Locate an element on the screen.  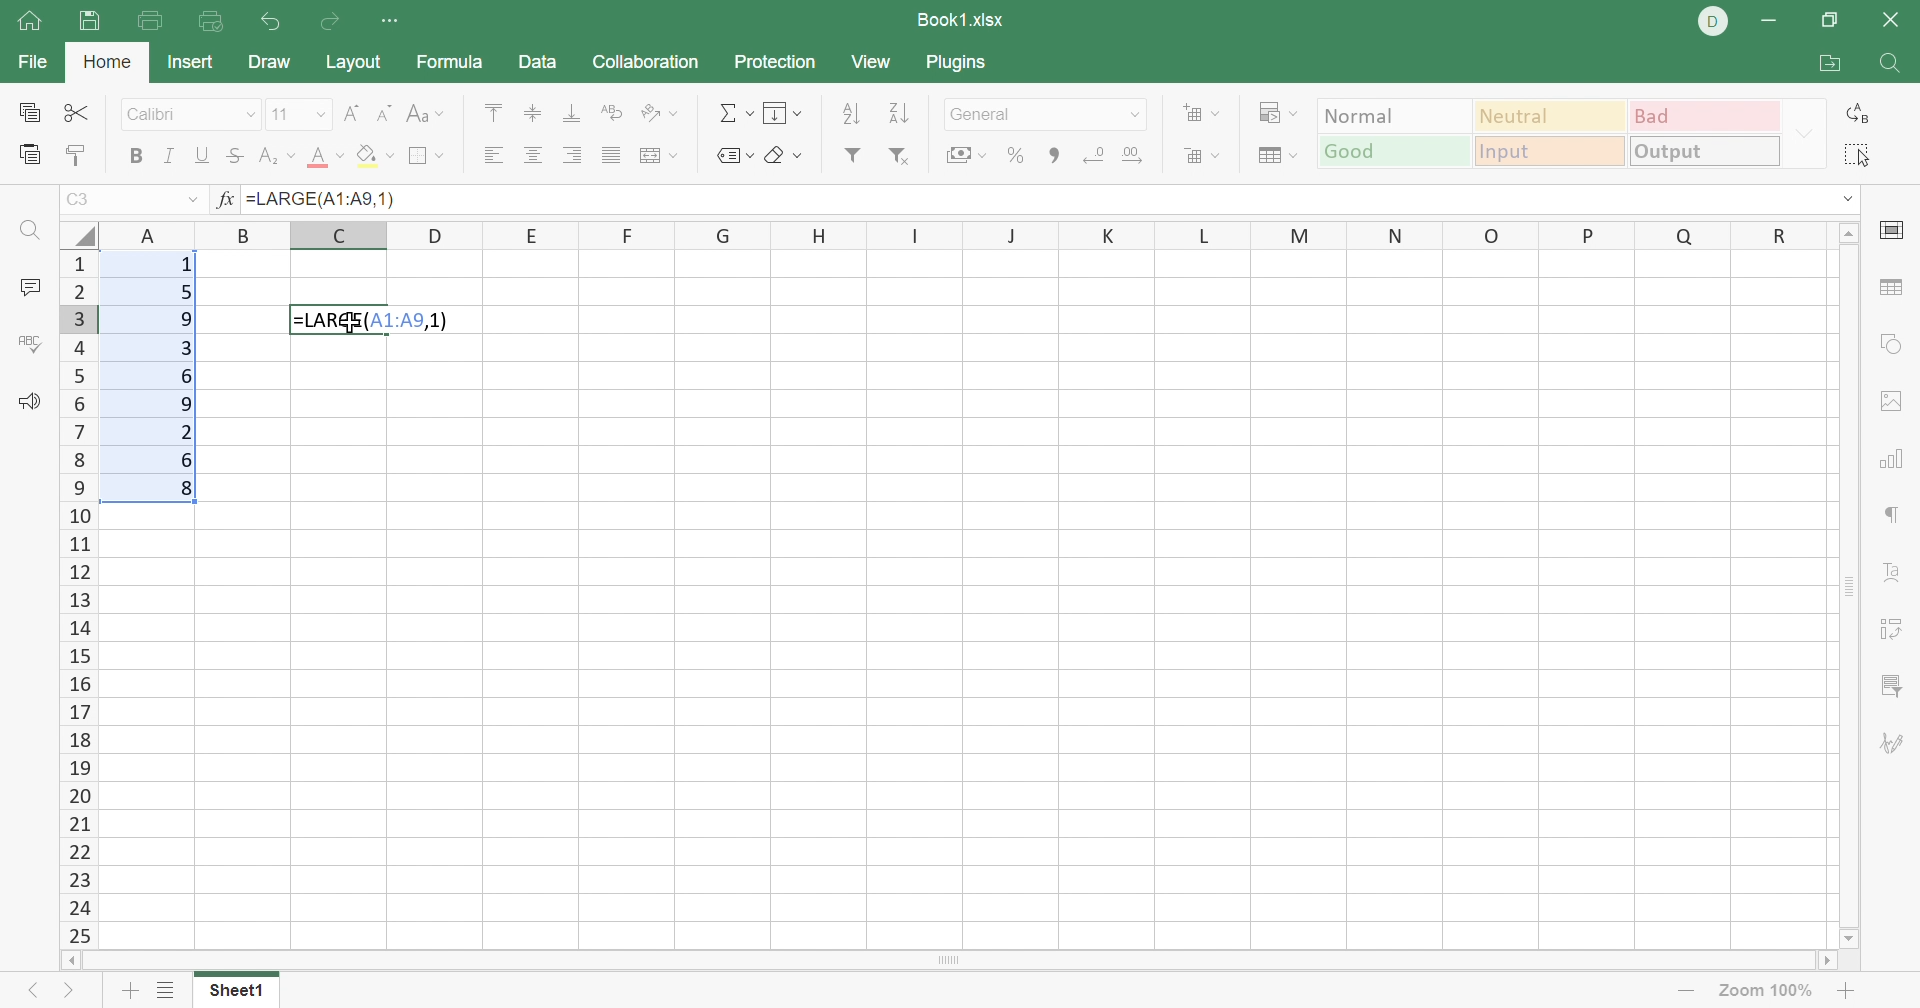
Input is located at coordinates (1552, 153).